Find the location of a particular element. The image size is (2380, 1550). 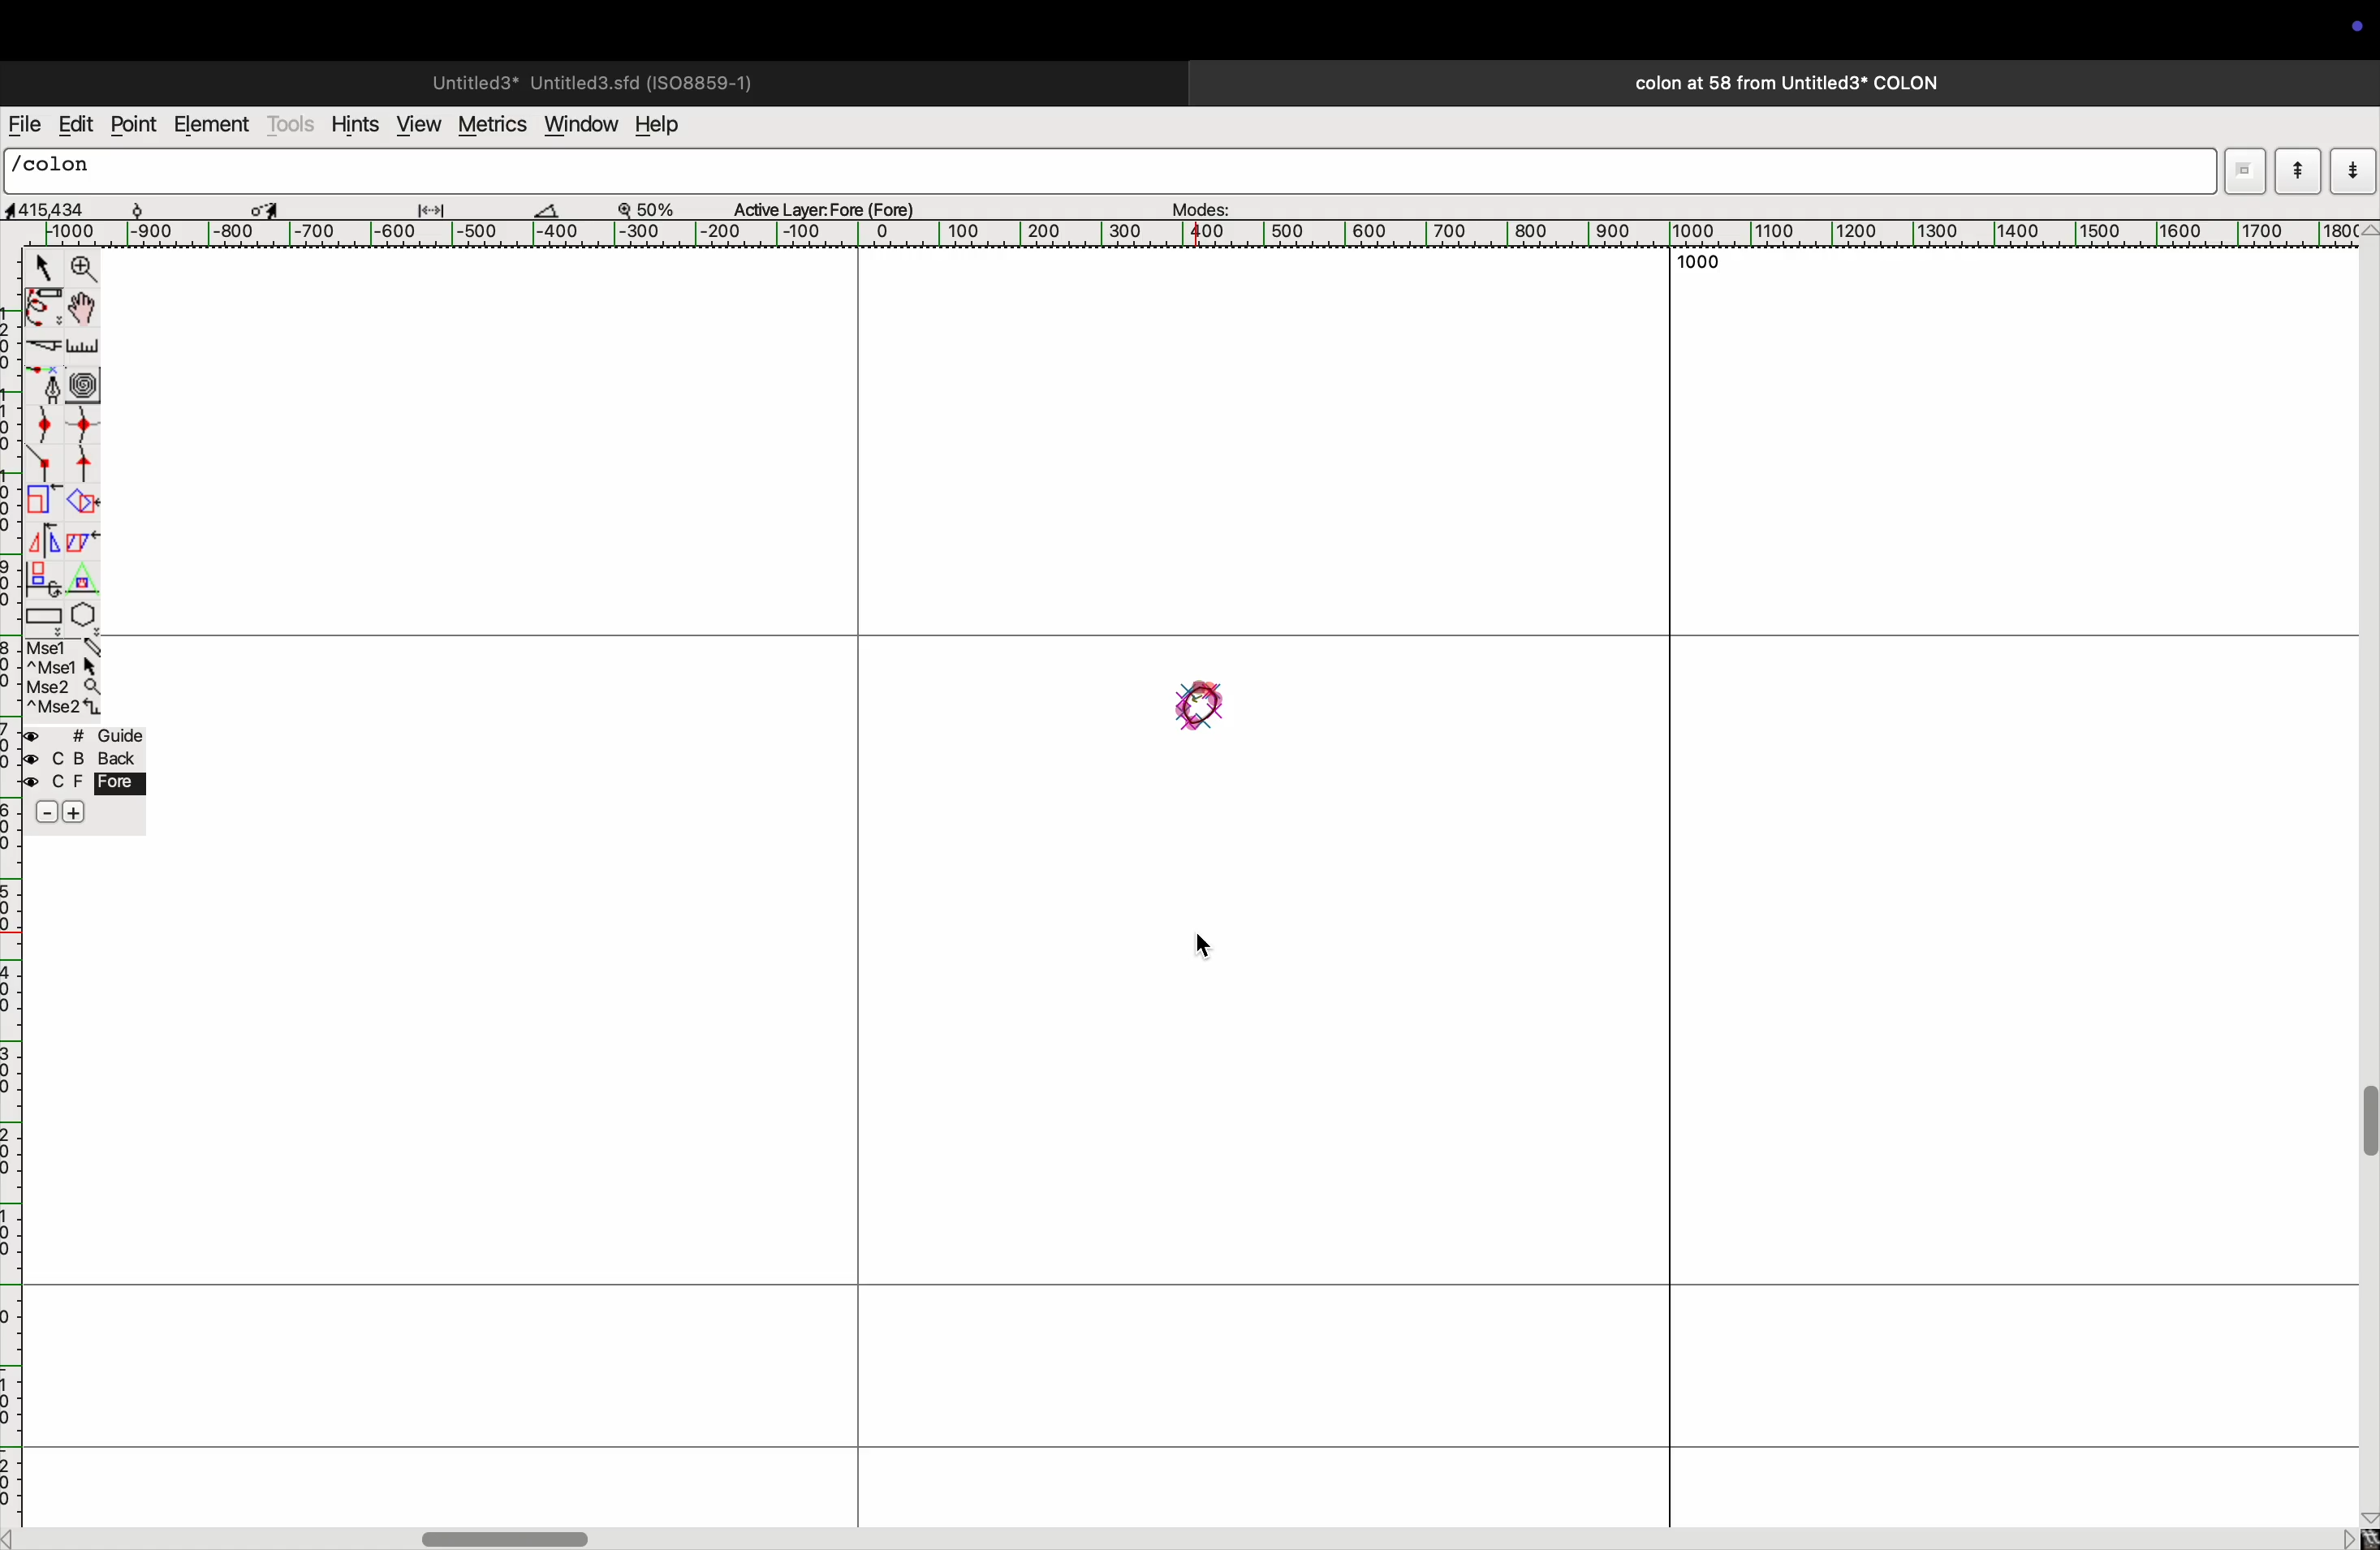

rectangle is located at coordinates (44, 614).